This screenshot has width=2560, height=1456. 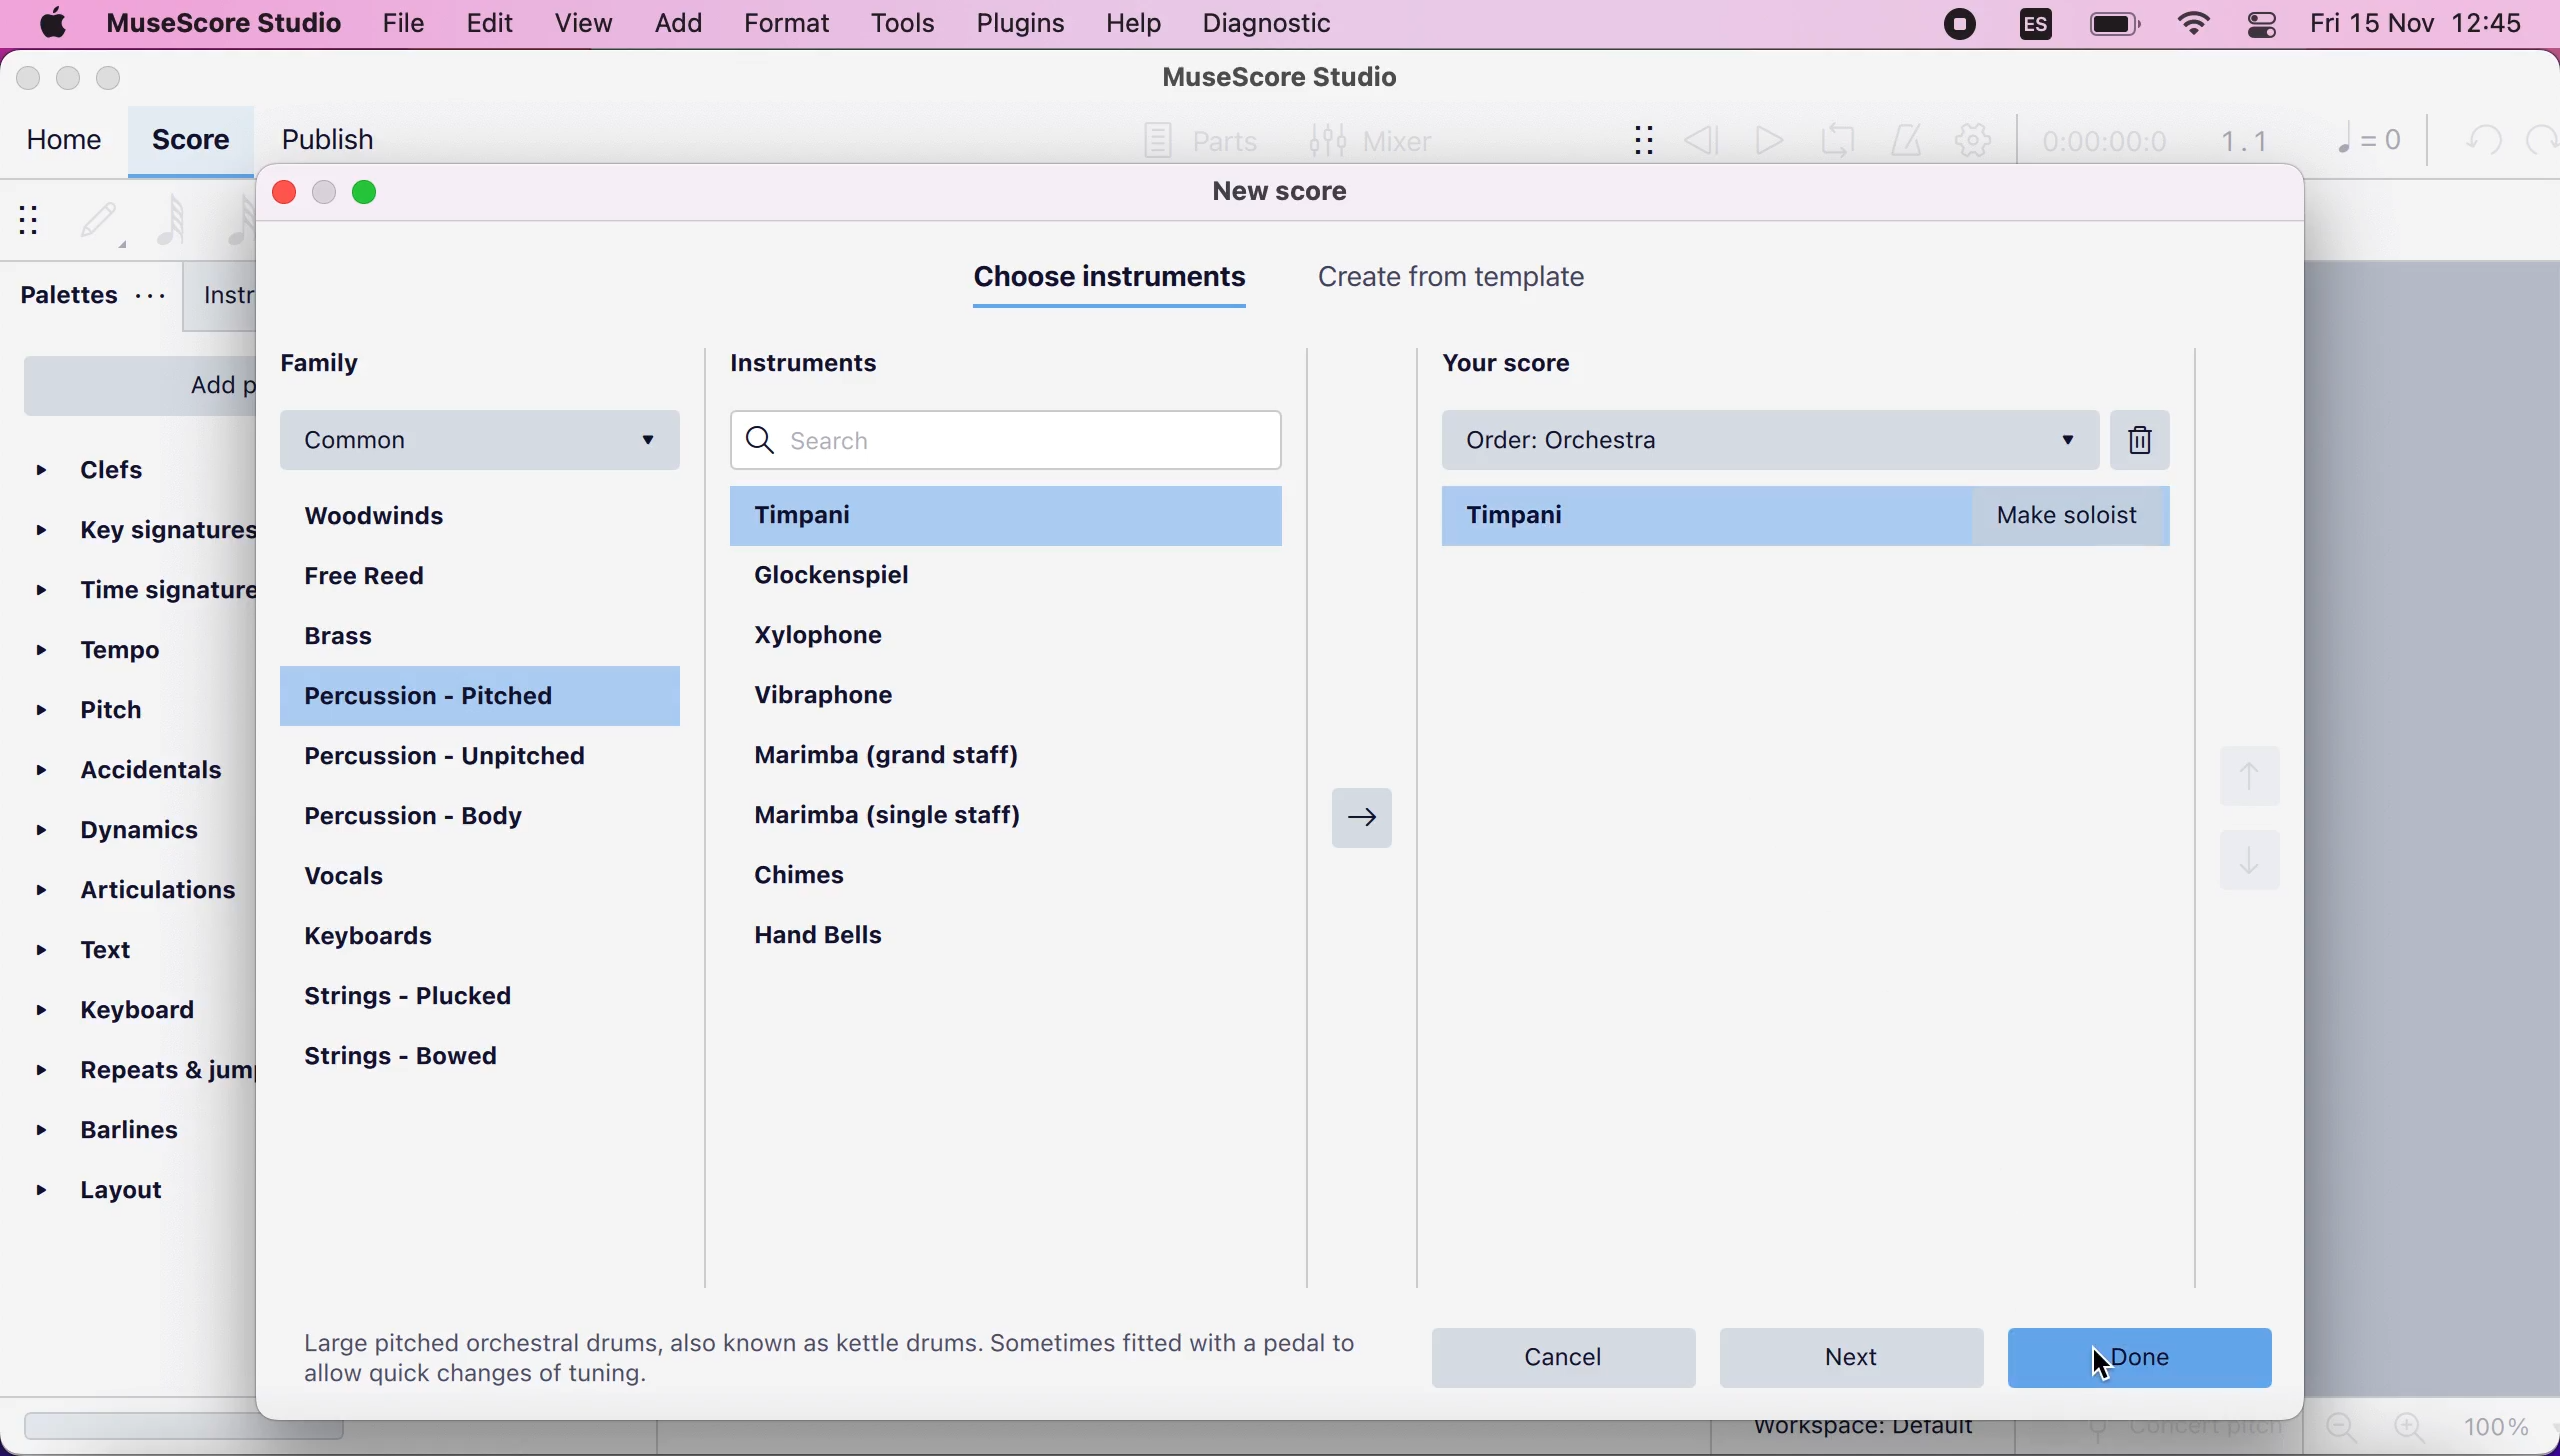 What do you see at coordinates (2405, 1427) in the screenshot?
I see `zoom in` at bounding box center [2405, 1427].